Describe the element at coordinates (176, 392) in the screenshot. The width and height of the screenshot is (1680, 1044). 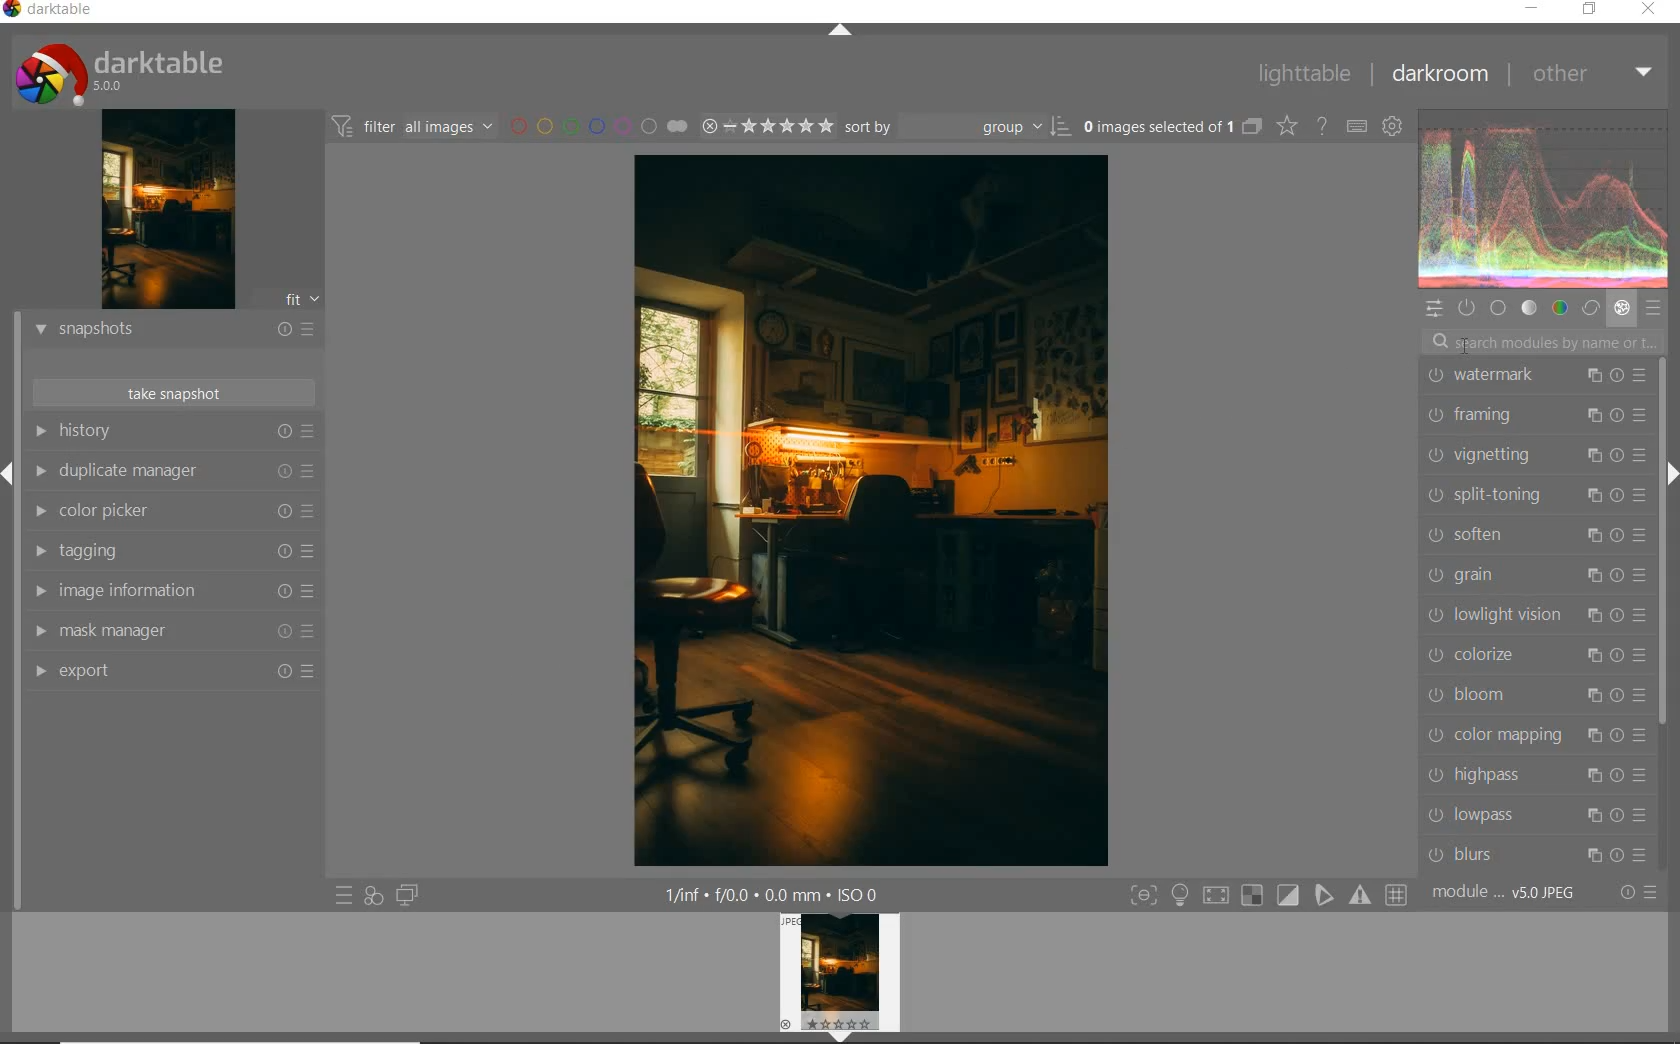
I see `take snapshot` at that location.